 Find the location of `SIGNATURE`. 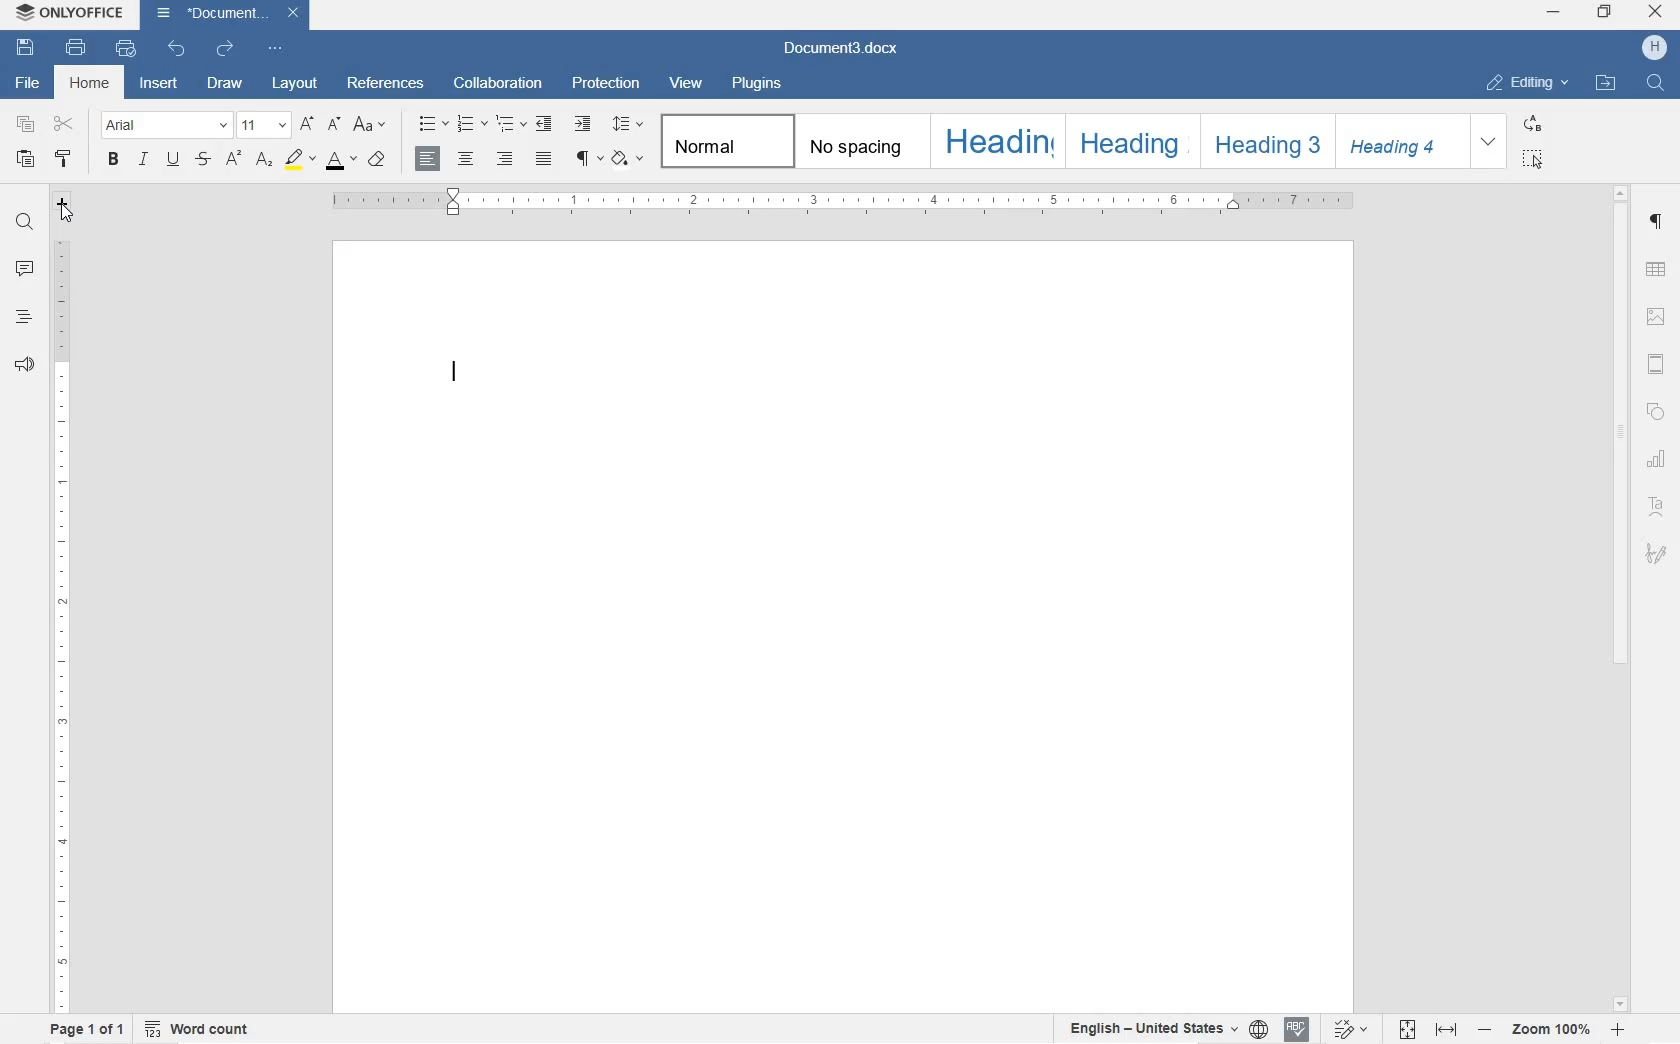

SIGNATURE is located at coordinates (1657, 554).